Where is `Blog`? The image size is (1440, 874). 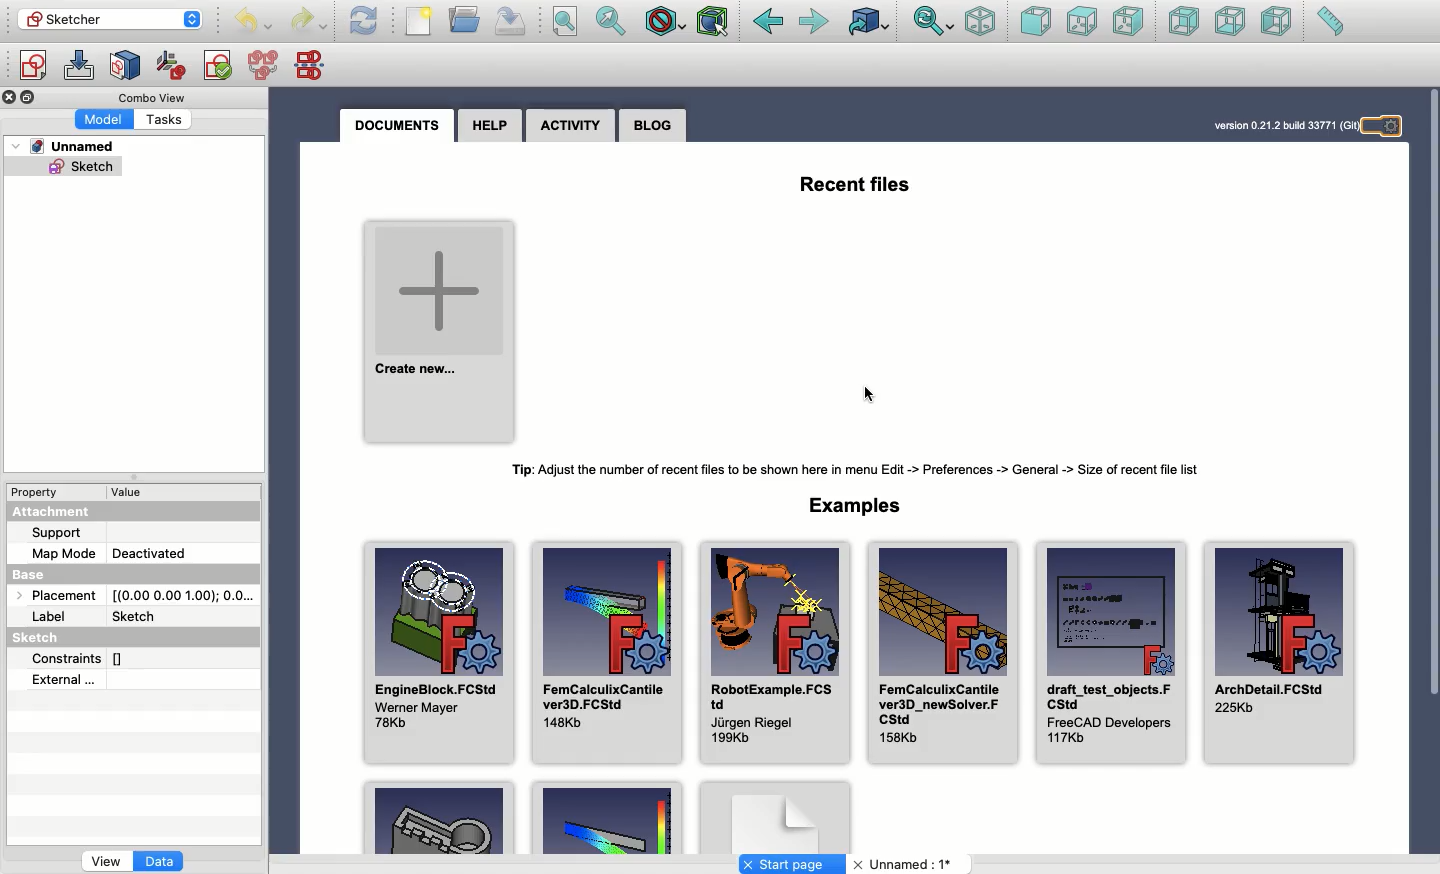 Blog is located at coordinates (652, 126).